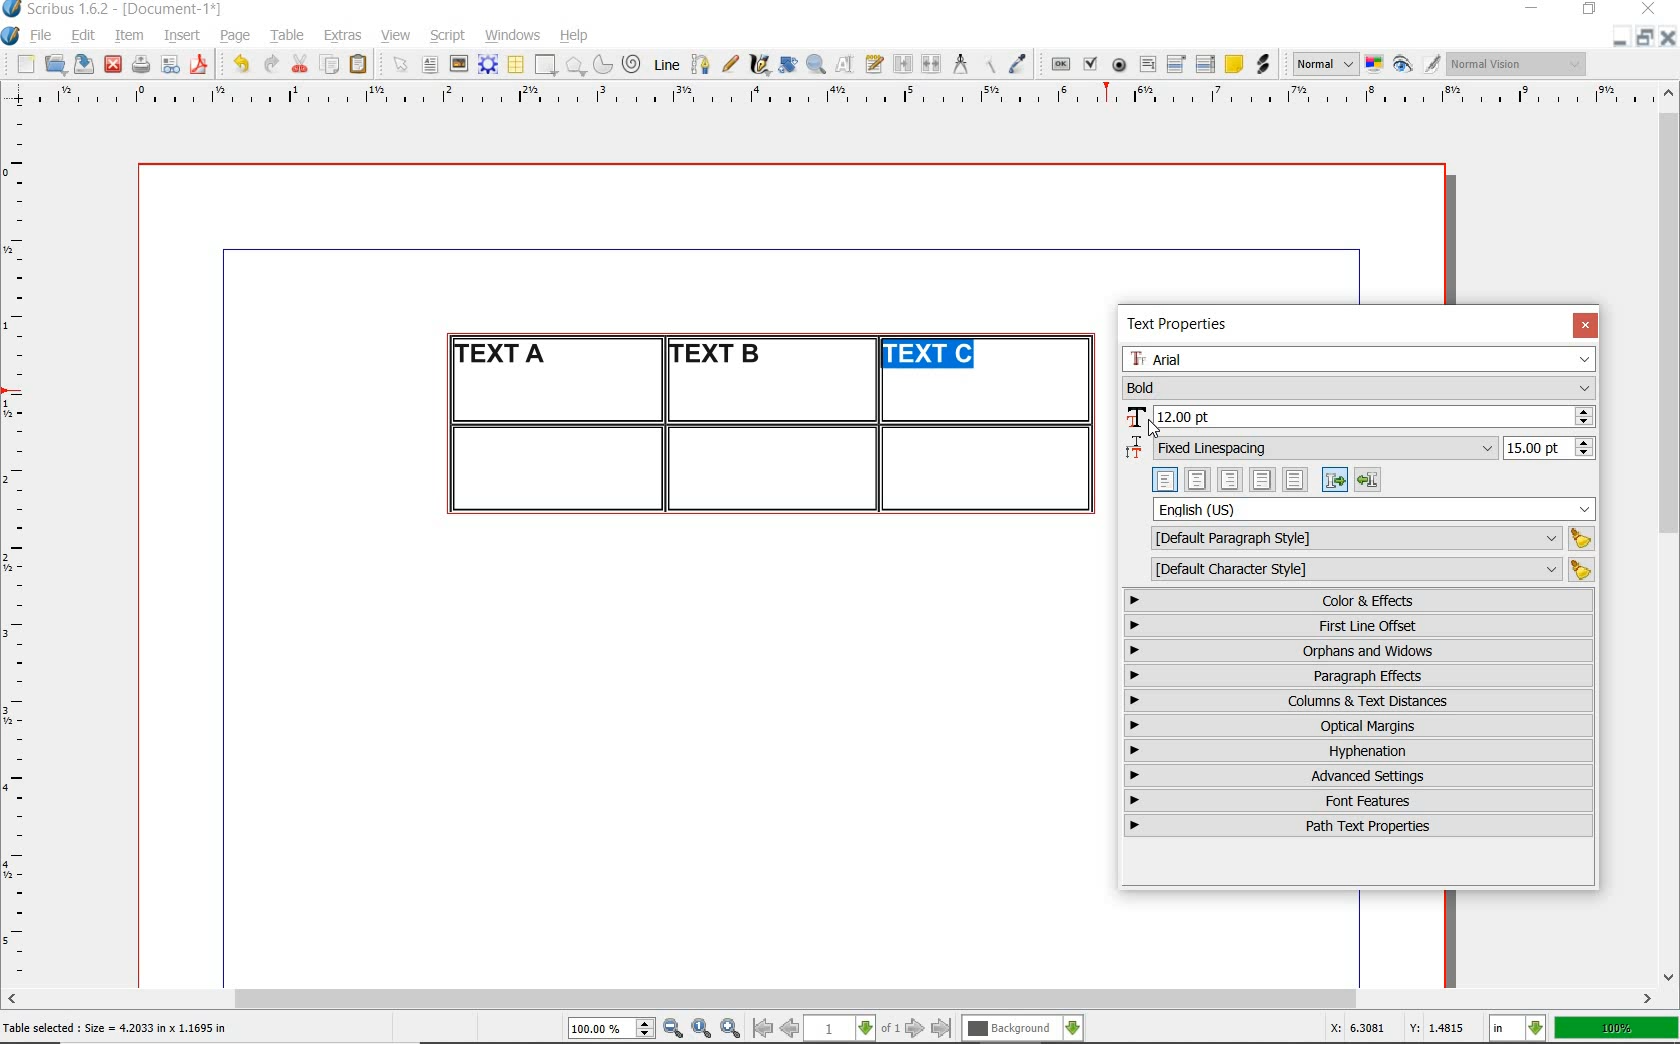 Image resolution: width=1680 pixels, height=1044 pixels. I want to click on minimize, so click(1534, 10).